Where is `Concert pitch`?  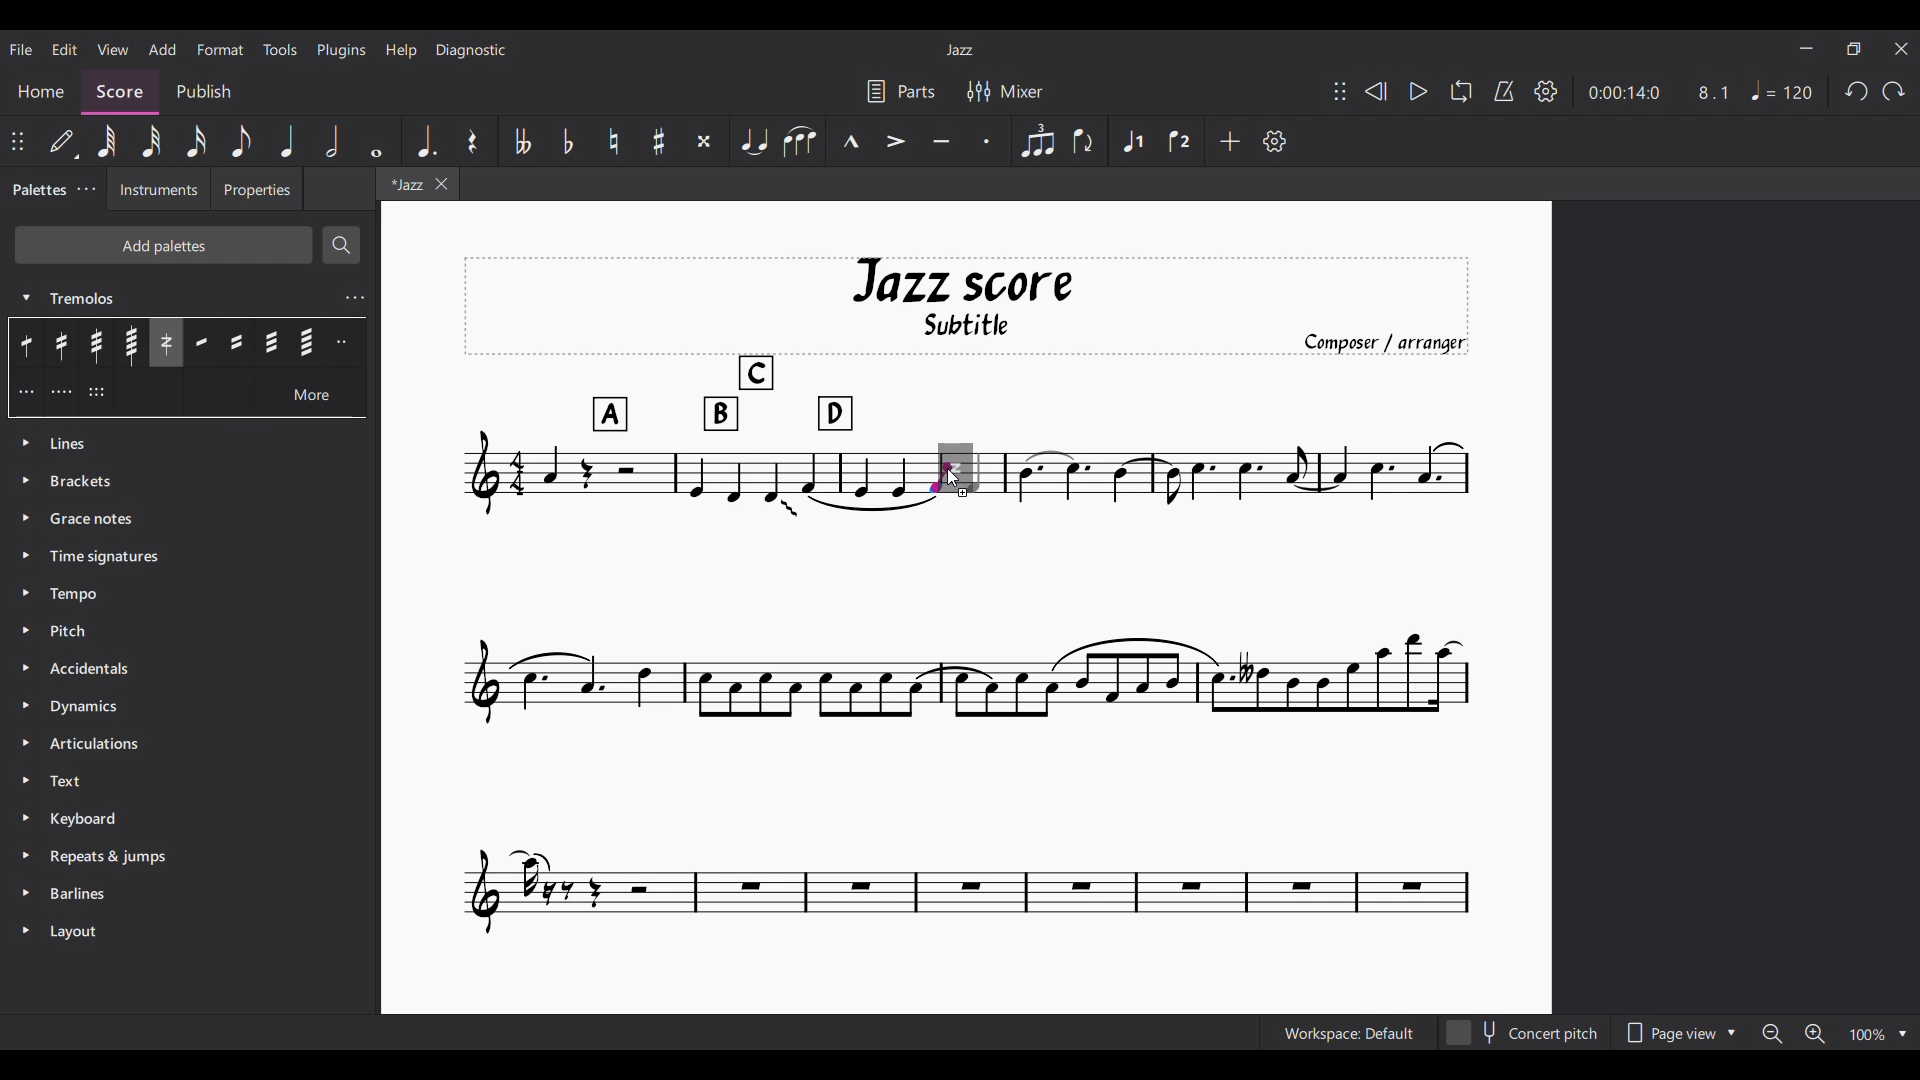
Concert pitch is located at coordinates (1522, 1032).